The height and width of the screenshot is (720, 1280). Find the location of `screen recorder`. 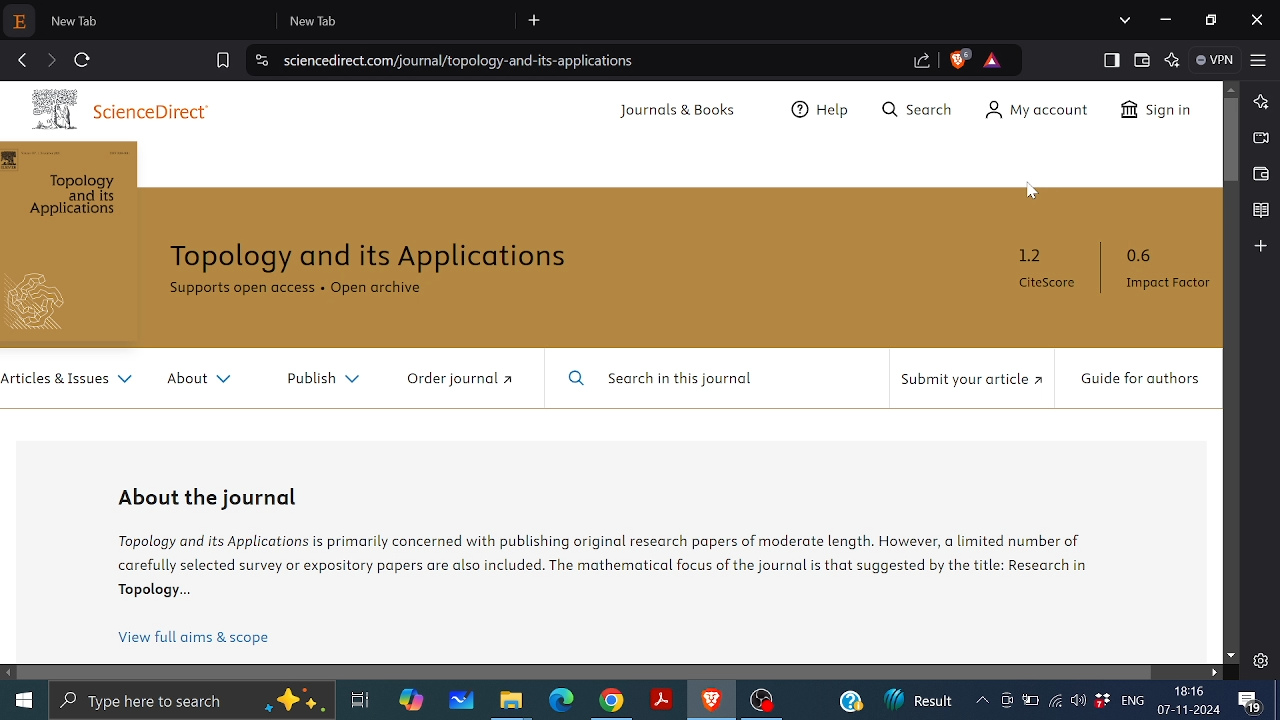

screen recorder is located at coordinates (984, 700).